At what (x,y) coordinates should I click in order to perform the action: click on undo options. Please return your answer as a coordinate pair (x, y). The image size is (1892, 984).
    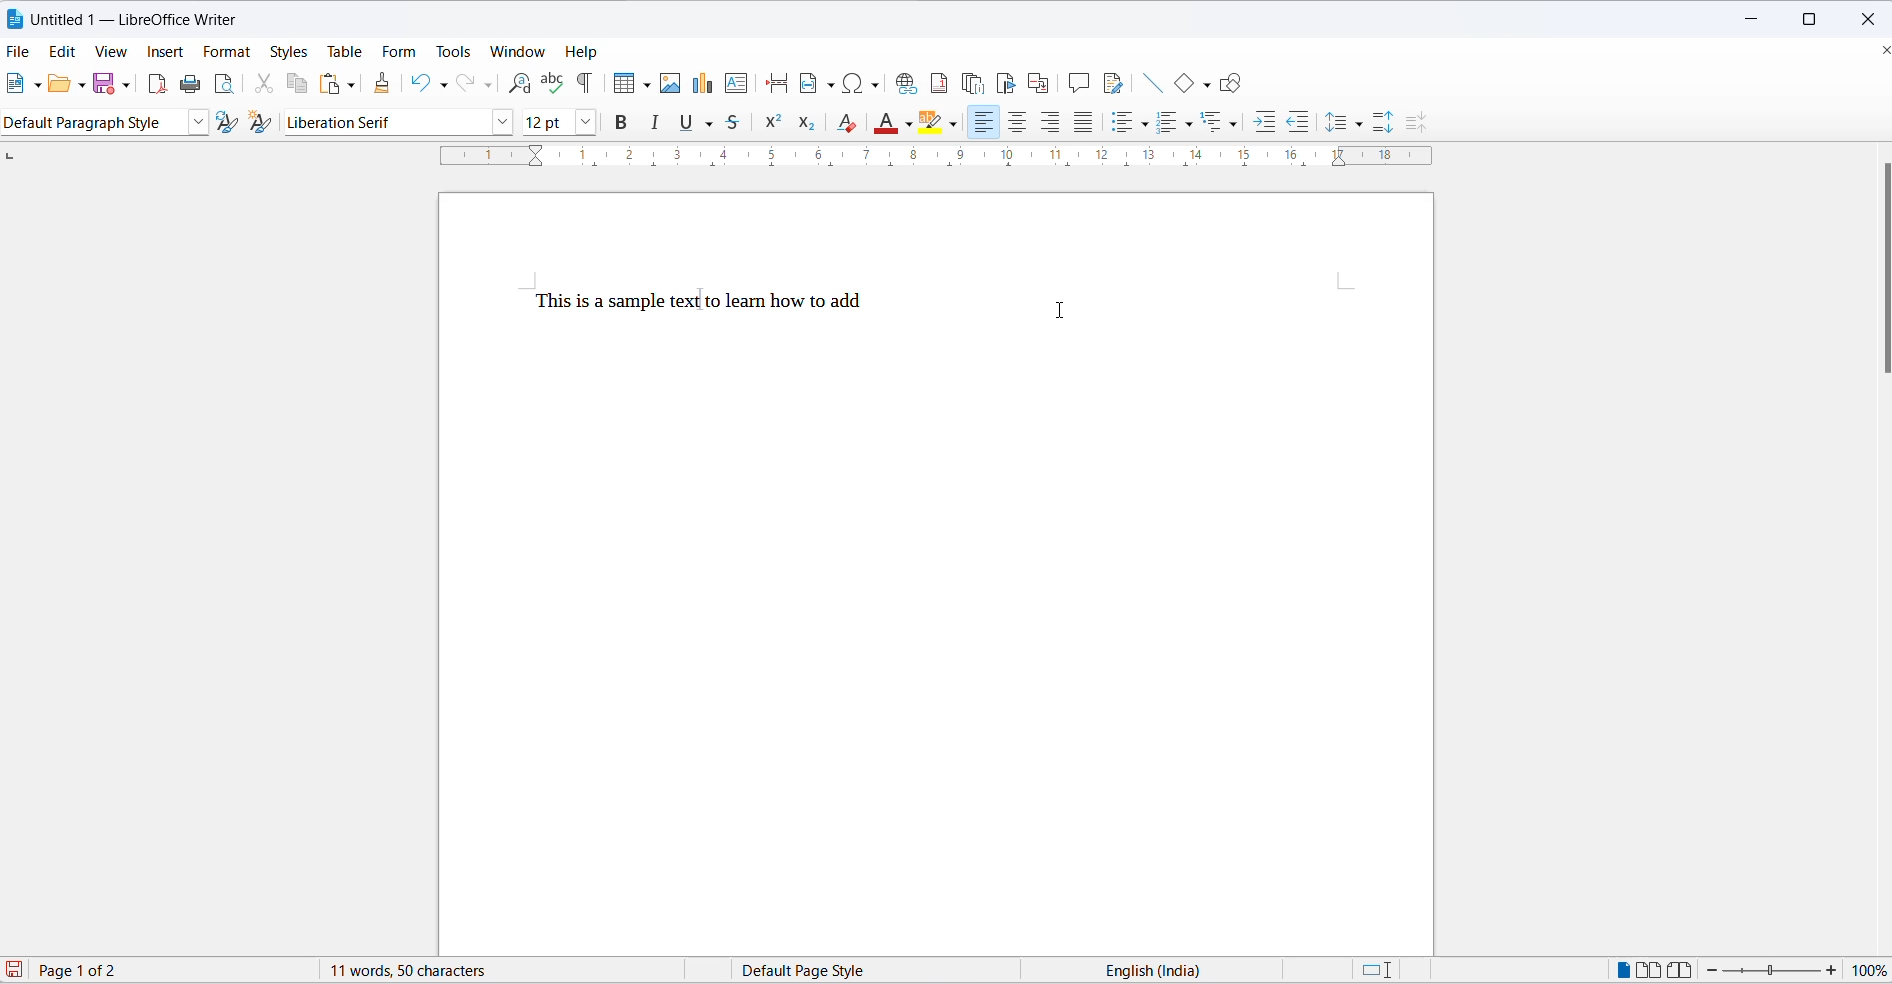
    Looking at the image, I should click on (445, 83).